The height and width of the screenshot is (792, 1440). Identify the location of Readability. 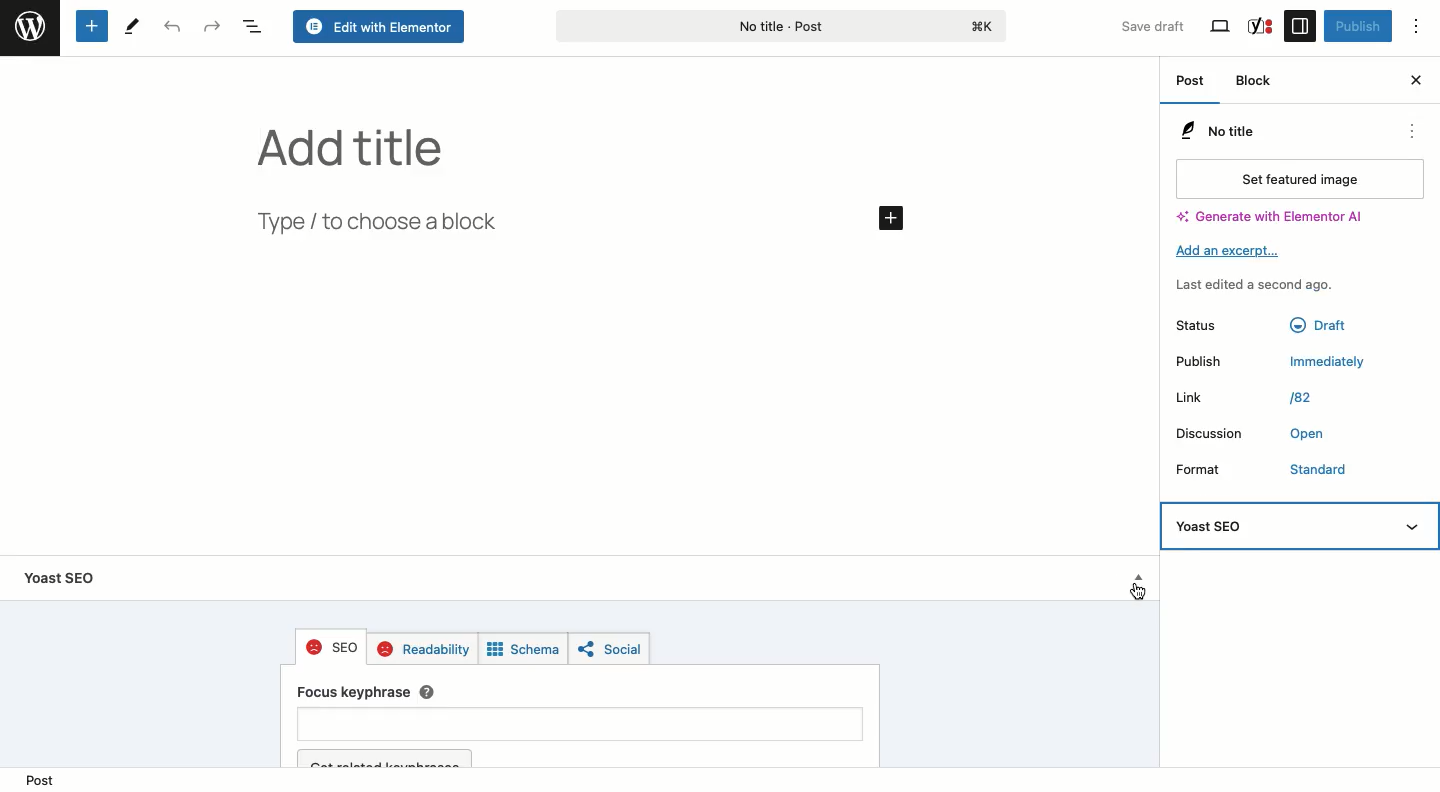
(422, 649).